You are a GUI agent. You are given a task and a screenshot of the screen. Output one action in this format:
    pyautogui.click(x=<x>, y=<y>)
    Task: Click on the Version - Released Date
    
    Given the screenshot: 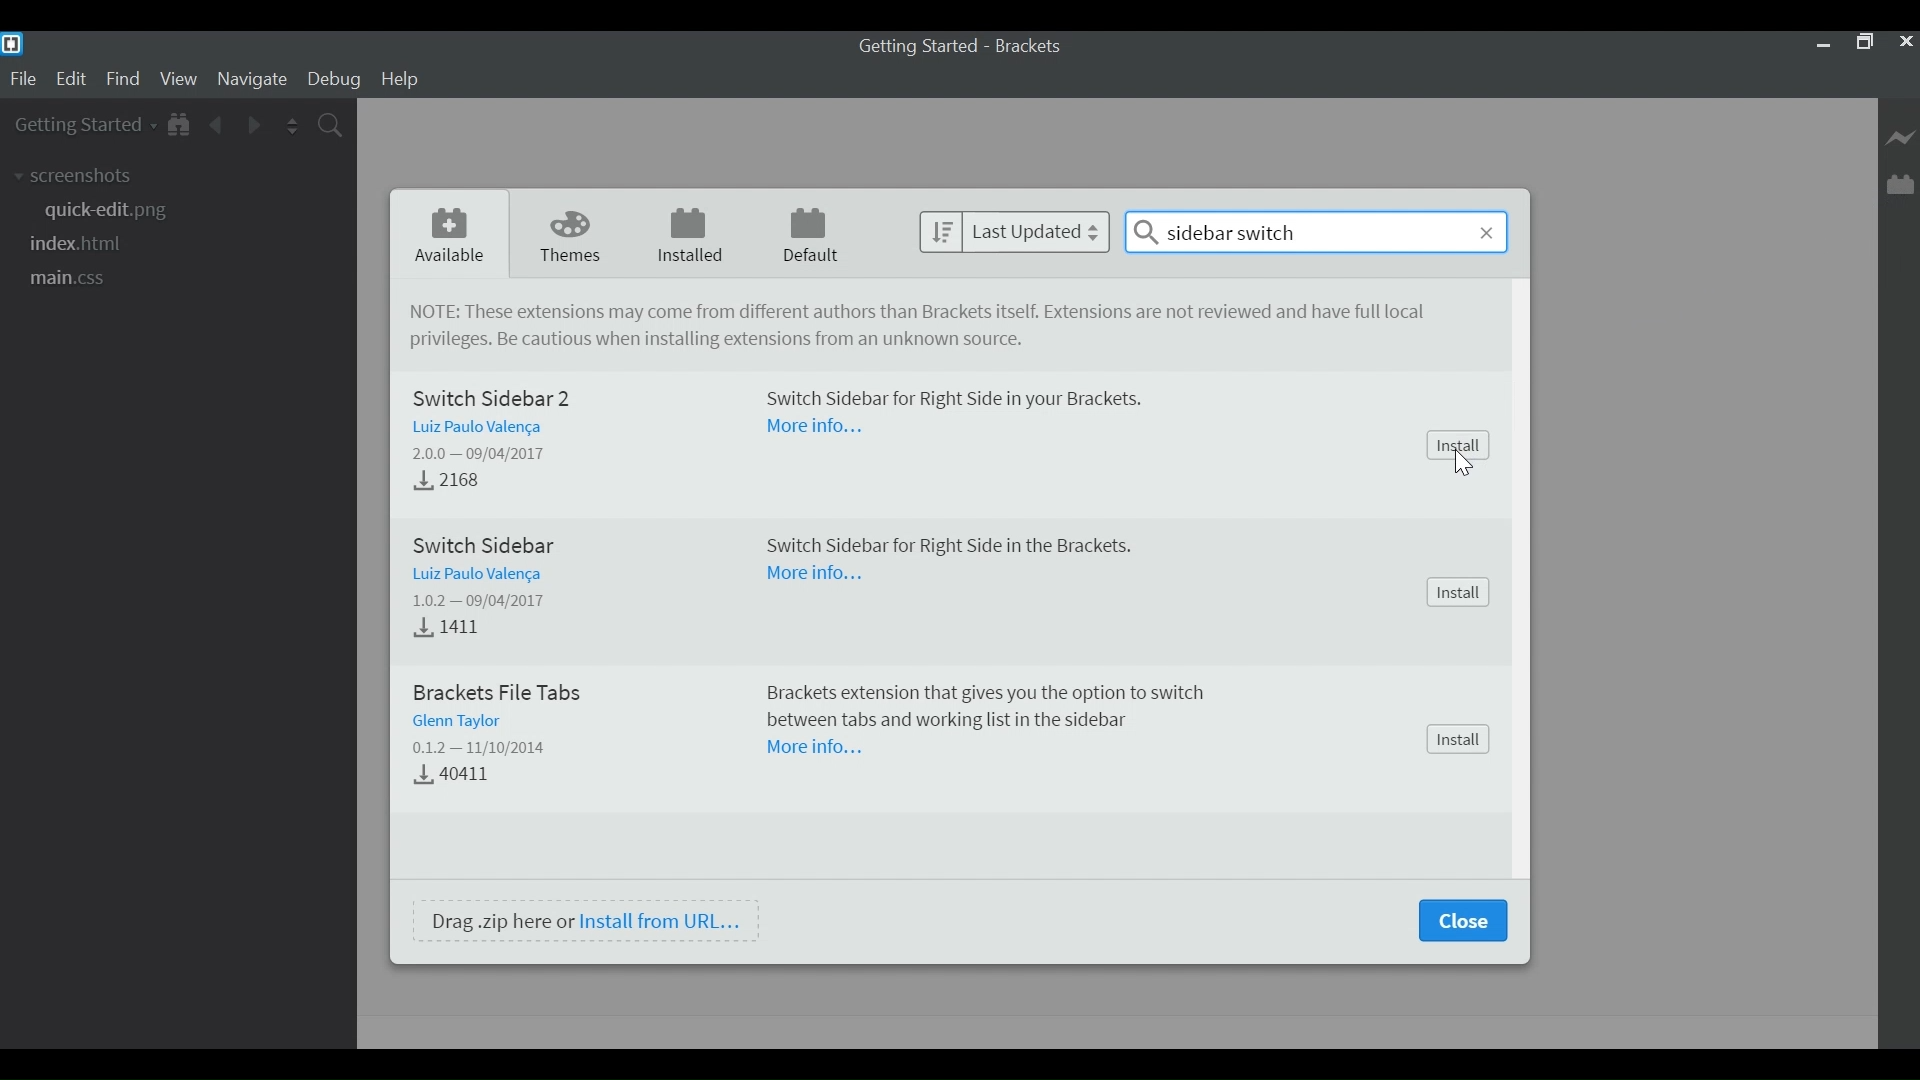 What is the action you would take?
    pyautogui.click(x=490, y=453)
    